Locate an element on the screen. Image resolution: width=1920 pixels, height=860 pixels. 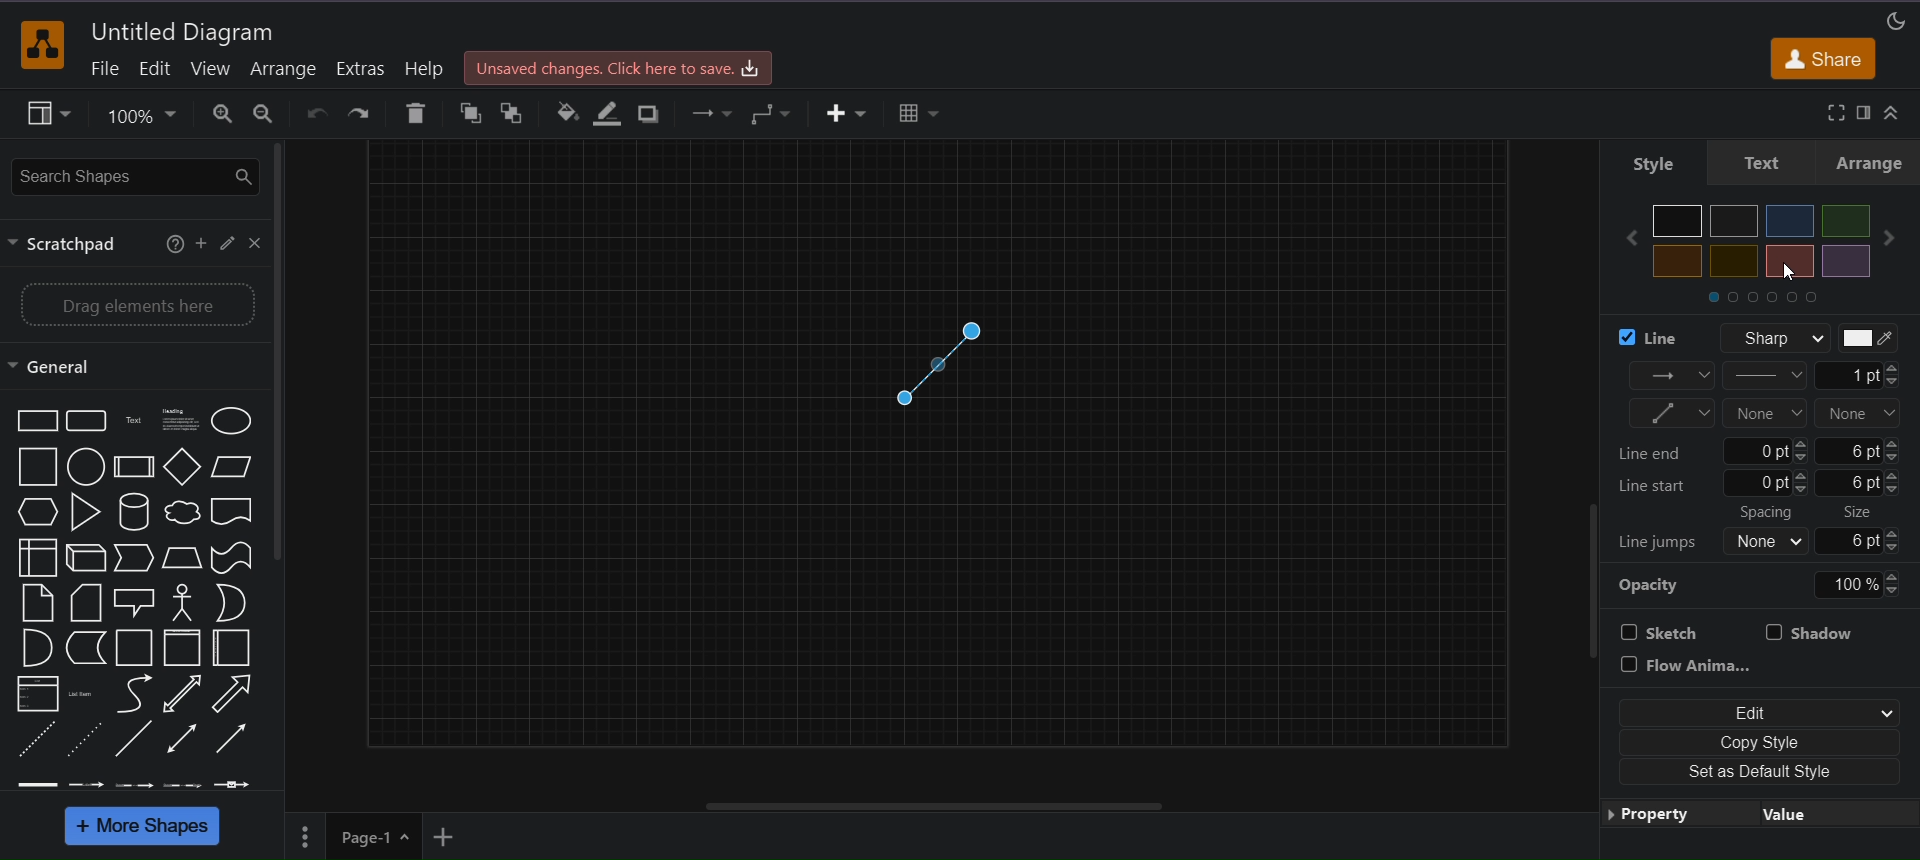
line end is located at coordinates (1765, 453).